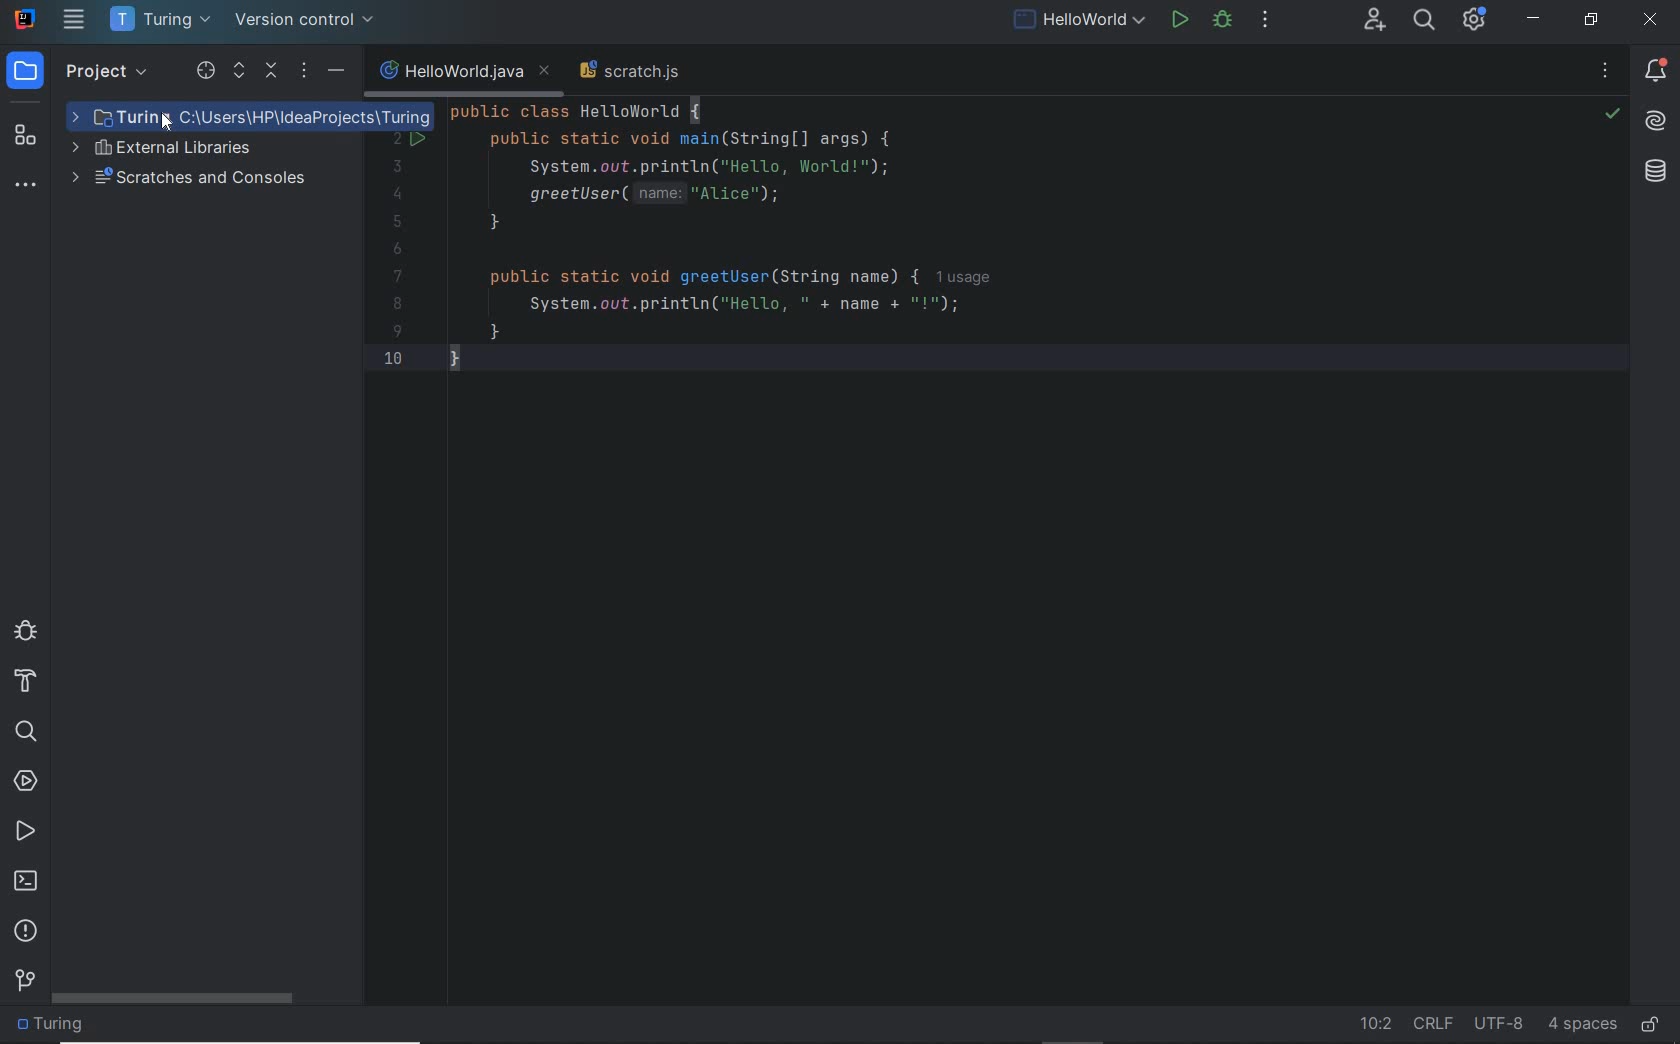 Image resolution: width=1680 pixels, height=1044 pixels. What do you see at coordinates (1500, 1024) in the screenshot?
I see `file encoding` at bounding box center [1500, 1024].